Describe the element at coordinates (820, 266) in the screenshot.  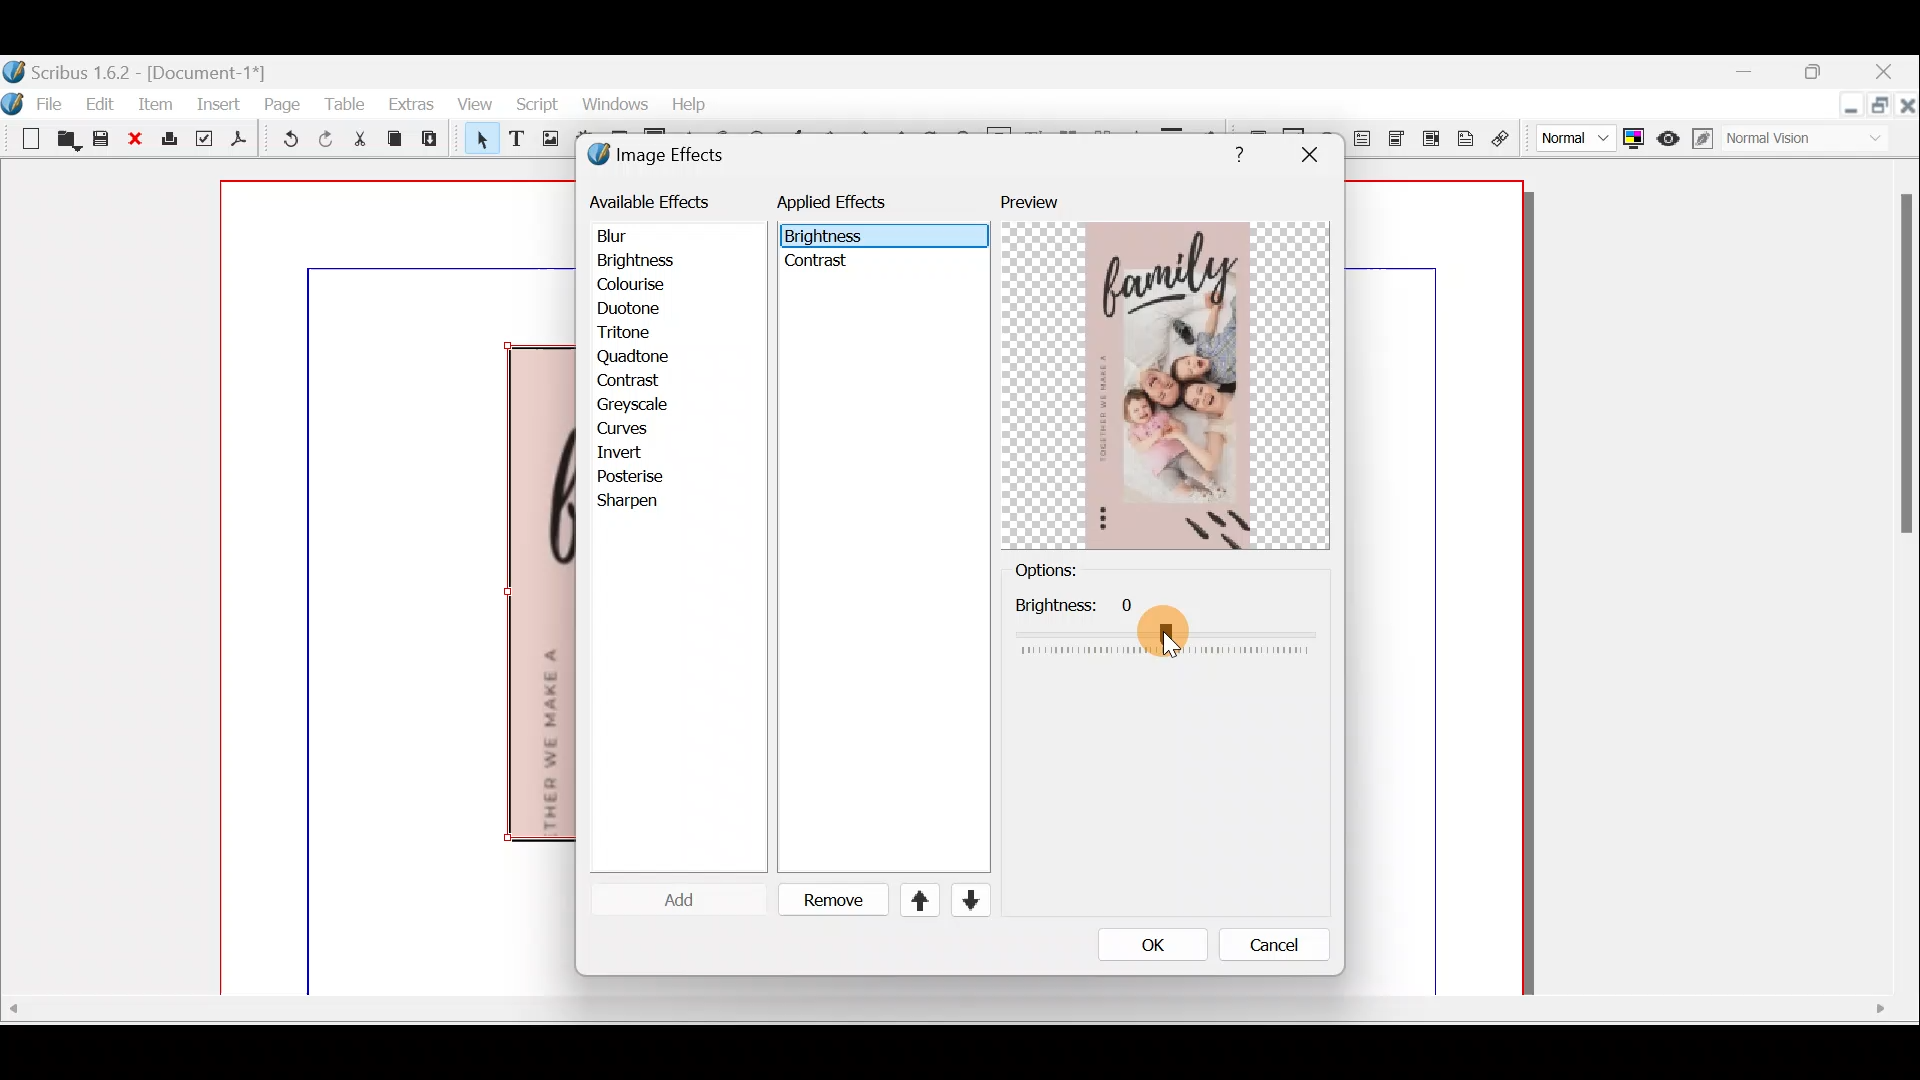
I see `` at that location.